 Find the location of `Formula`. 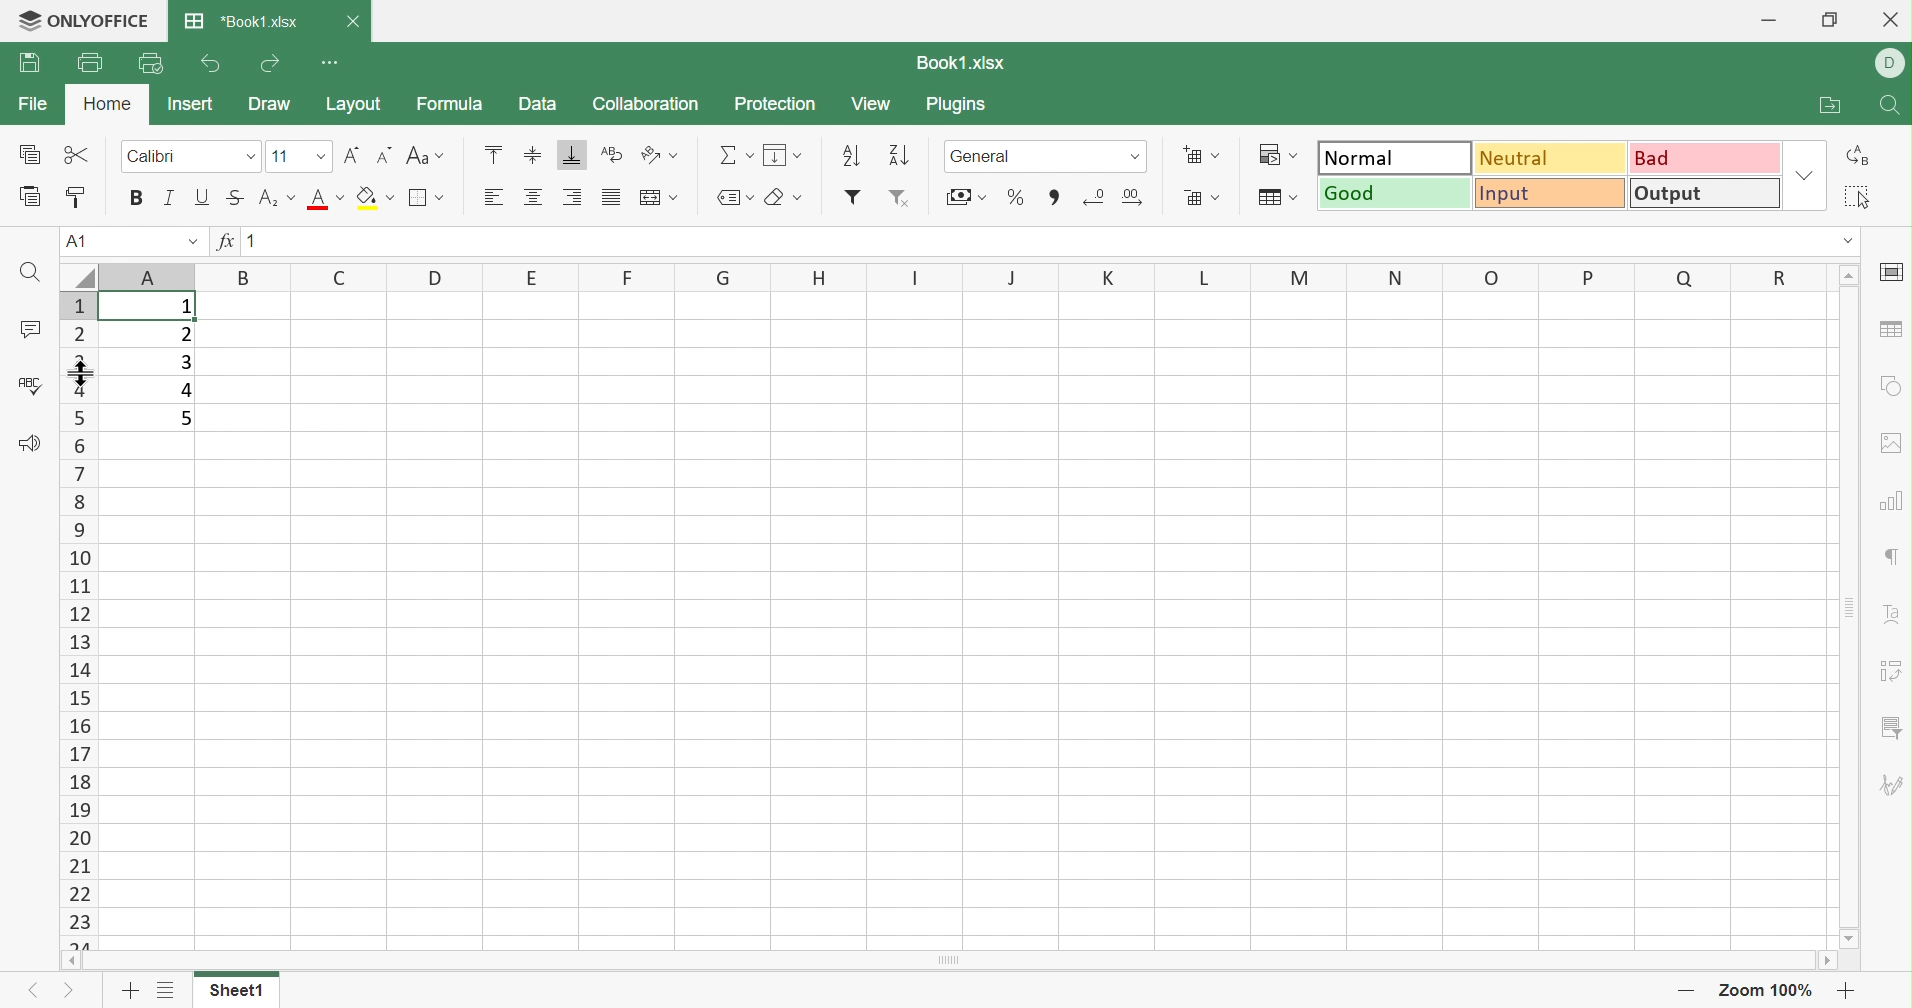

Formula is located at coordinates (454, 104).